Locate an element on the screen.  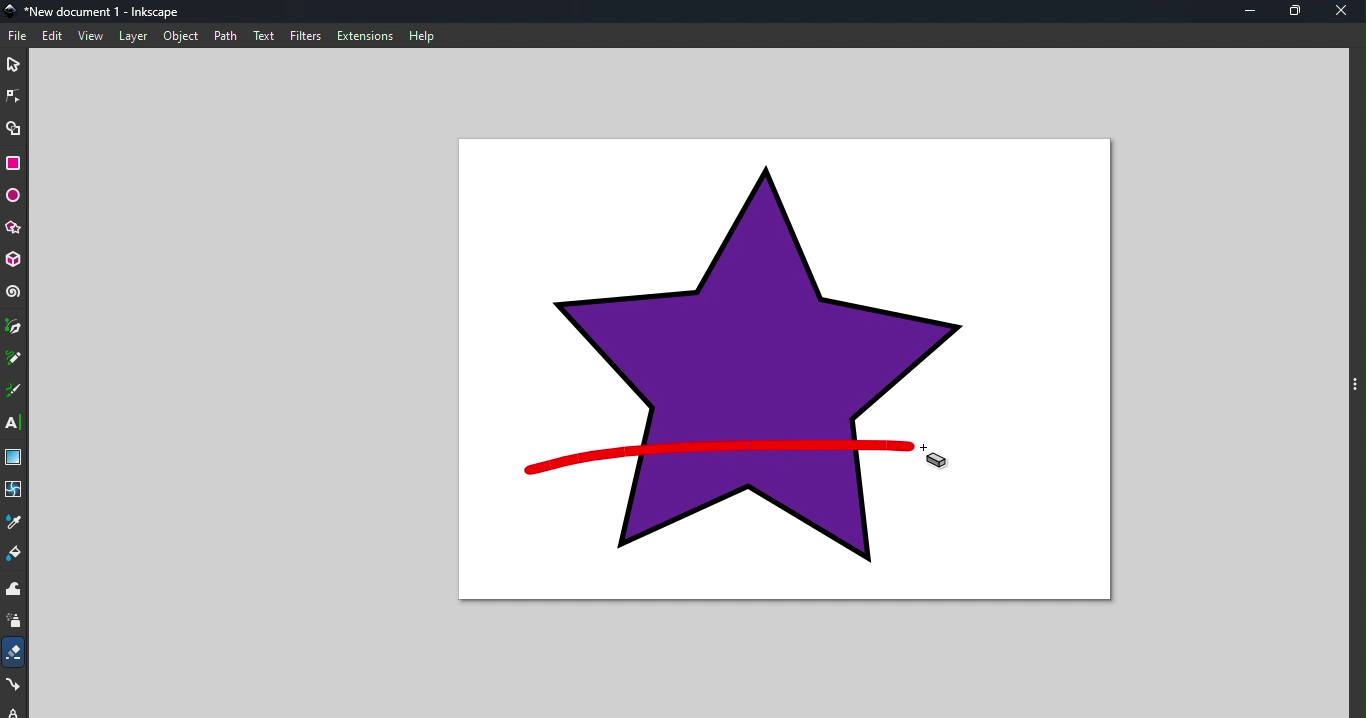
help is located at coordinates (424, 35).